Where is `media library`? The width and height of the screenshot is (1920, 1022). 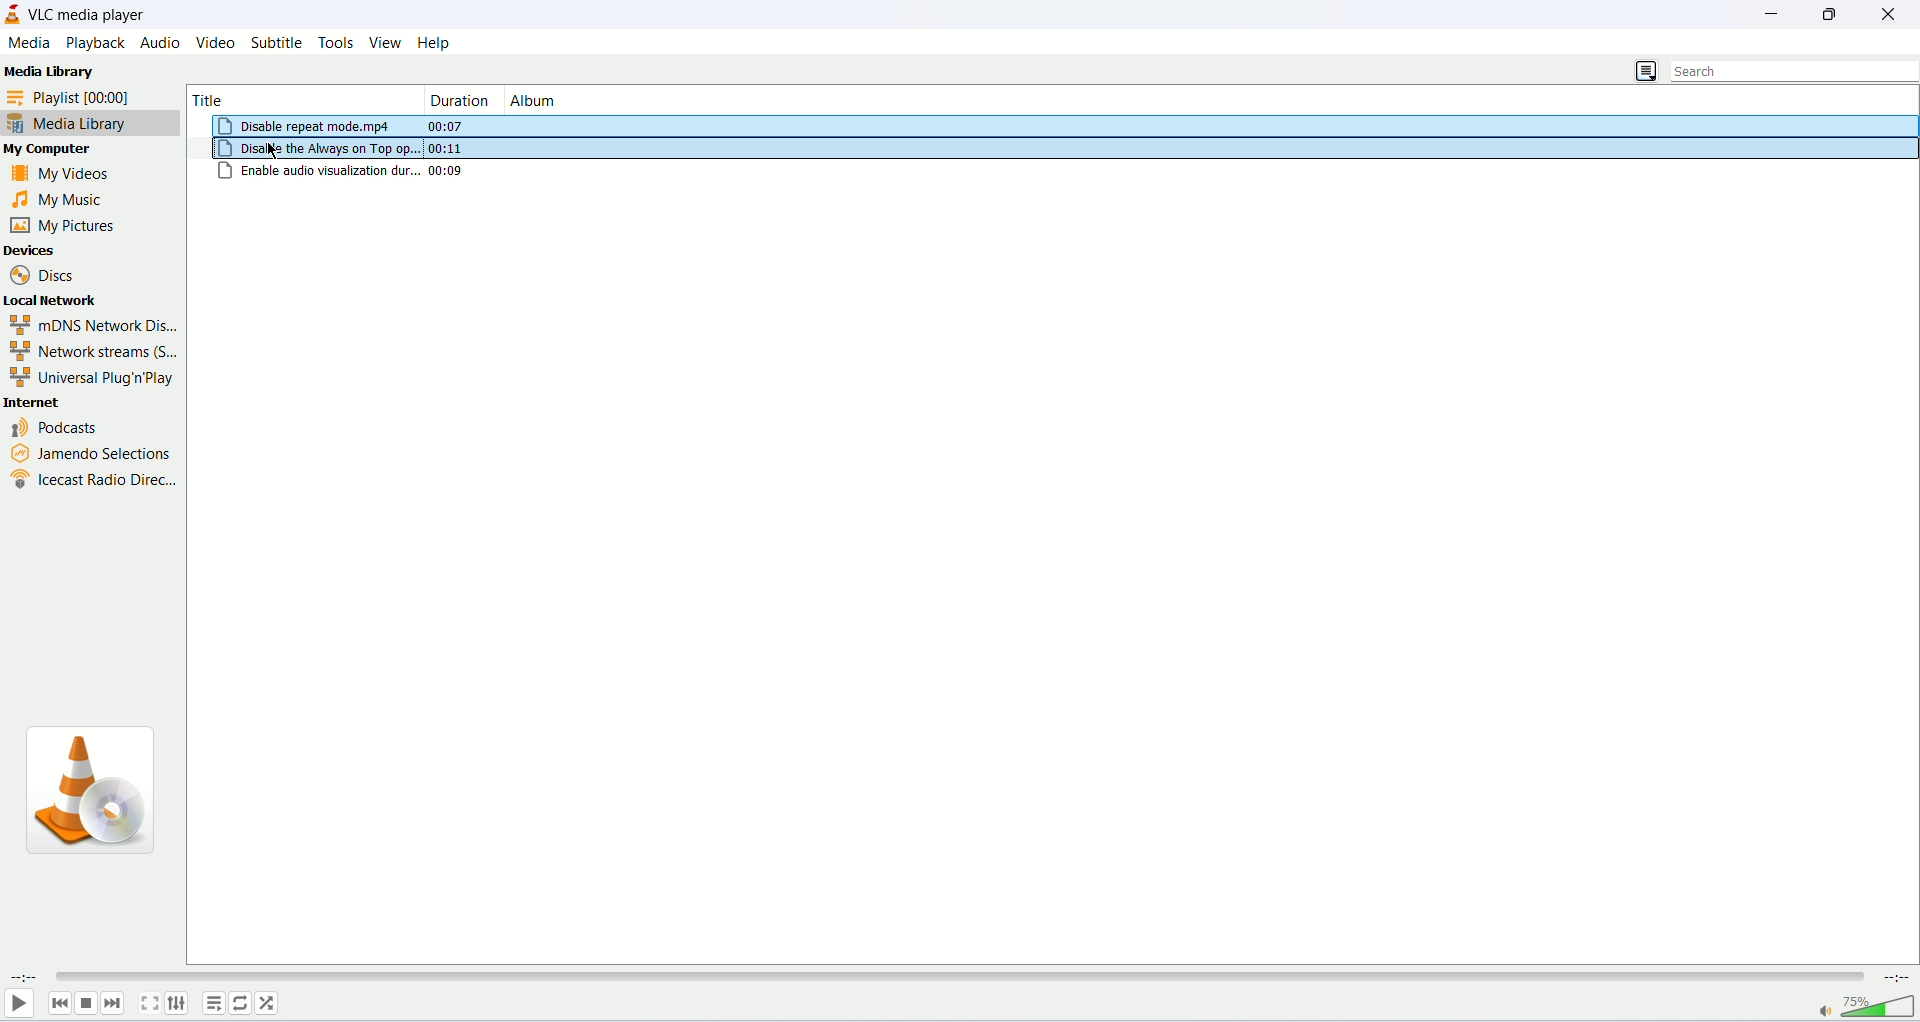 media library is located at coordinates (91, 125).